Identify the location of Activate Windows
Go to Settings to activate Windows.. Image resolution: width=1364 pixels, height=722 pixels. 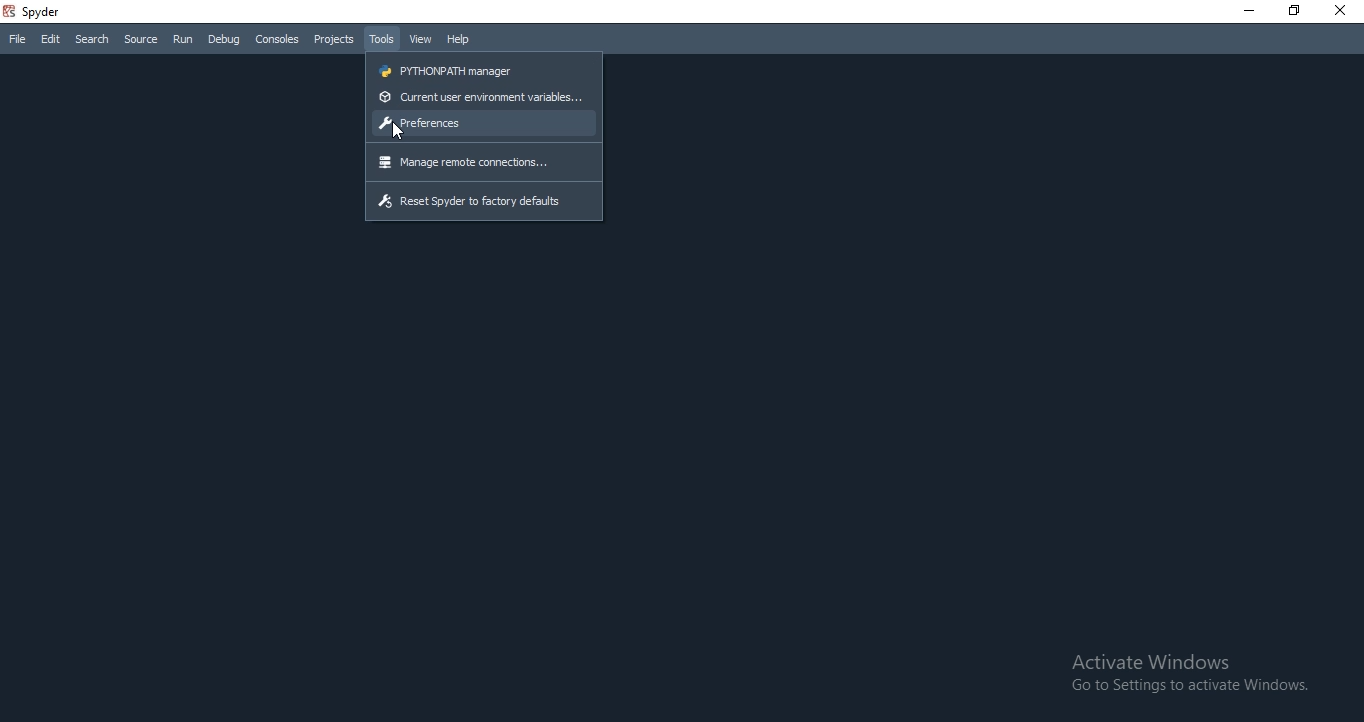
(1191, 674).